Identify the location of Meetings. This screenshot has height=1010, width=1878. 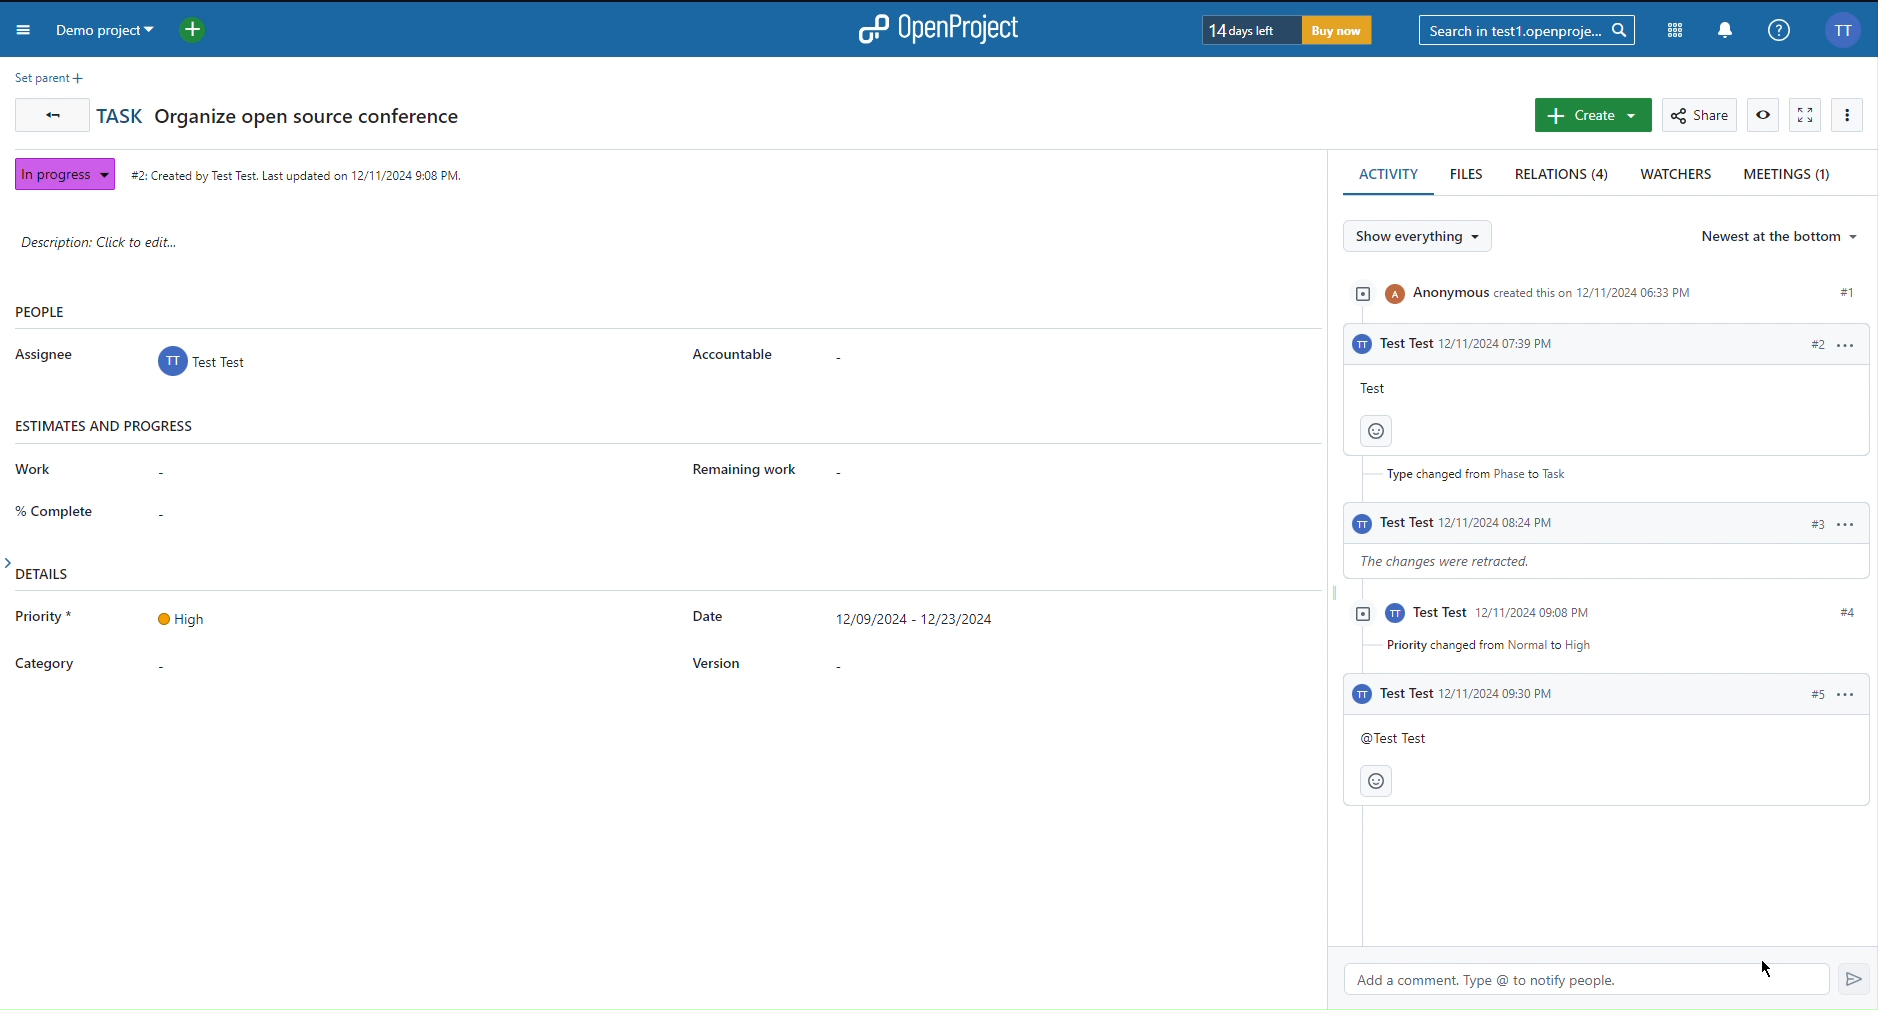
(1790, 173).